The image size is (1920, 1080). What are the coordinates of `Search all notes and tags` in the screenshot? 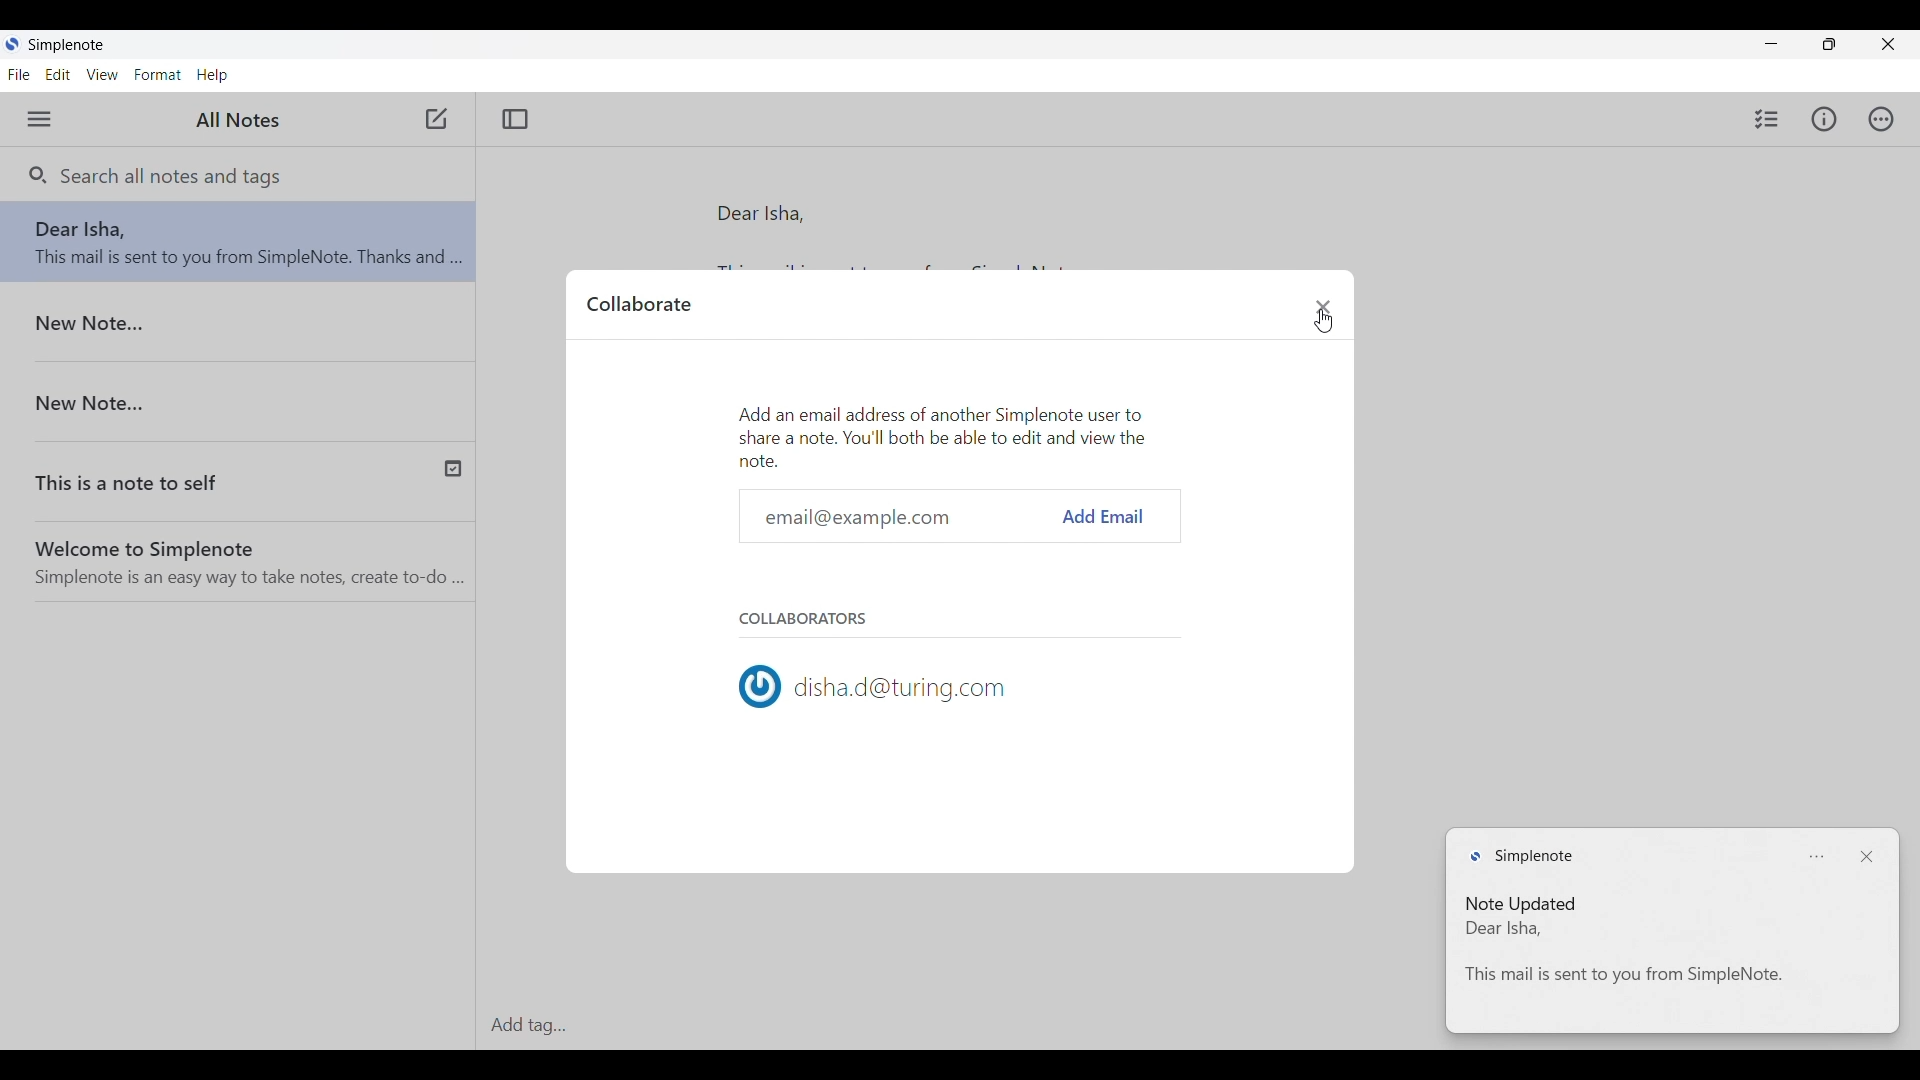 It's located at (169, 176).